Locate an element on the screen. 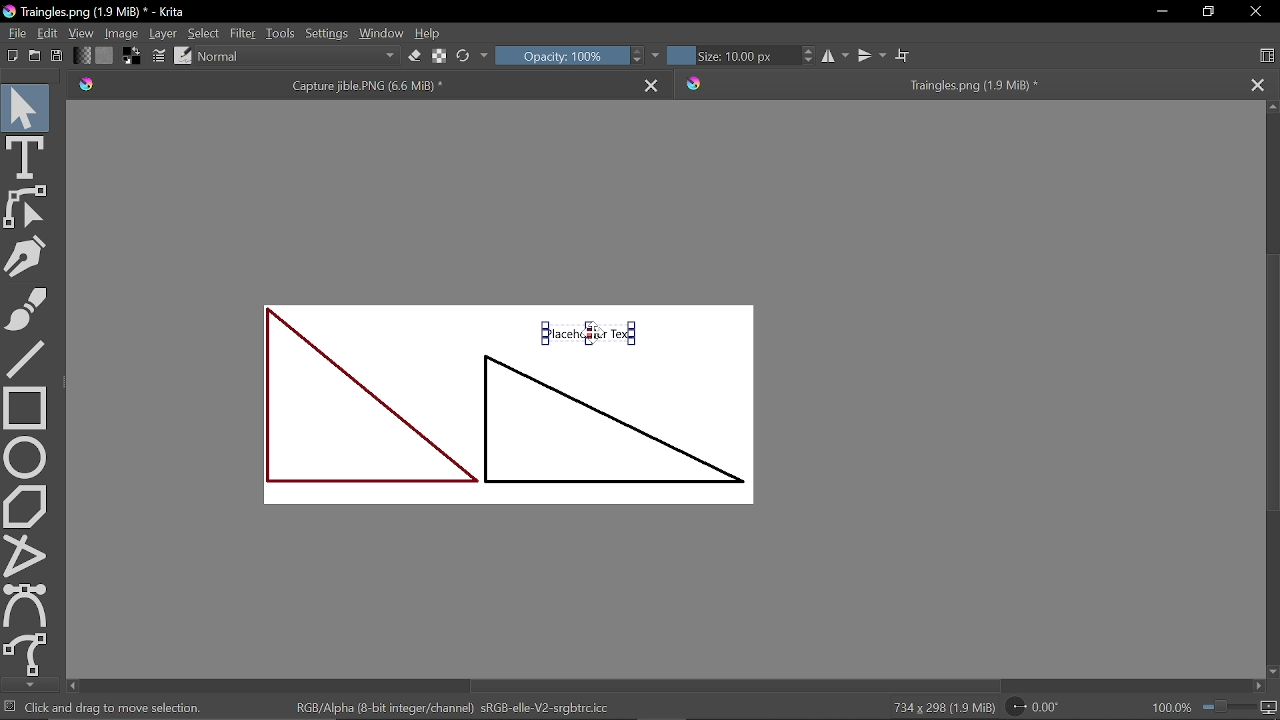  Choose workspace is located at coordinates (1270, 56).